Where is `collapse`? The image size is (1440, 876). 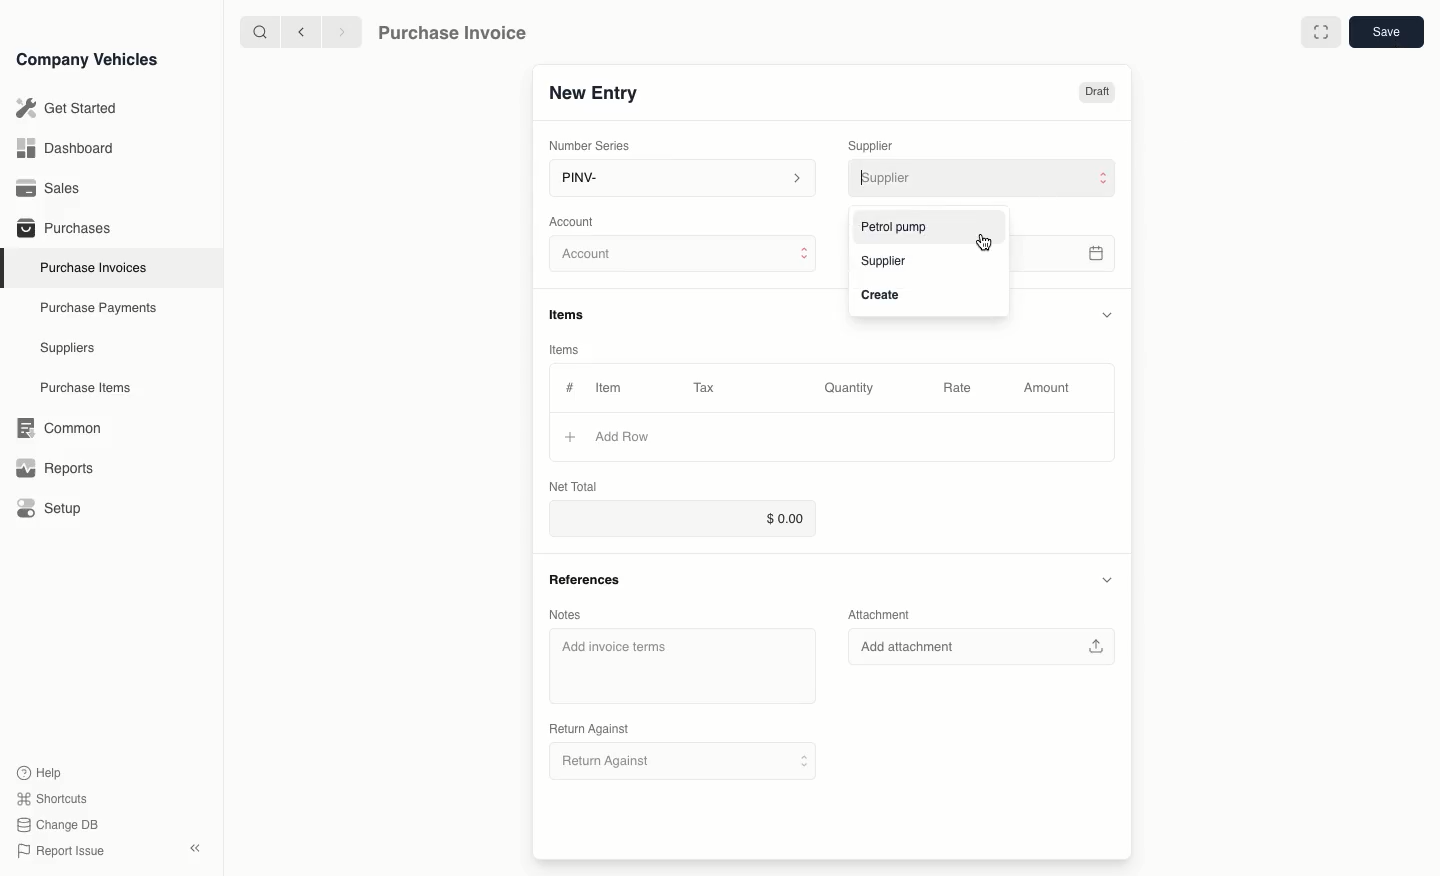 collapse is located at coordinates (1106, 580).